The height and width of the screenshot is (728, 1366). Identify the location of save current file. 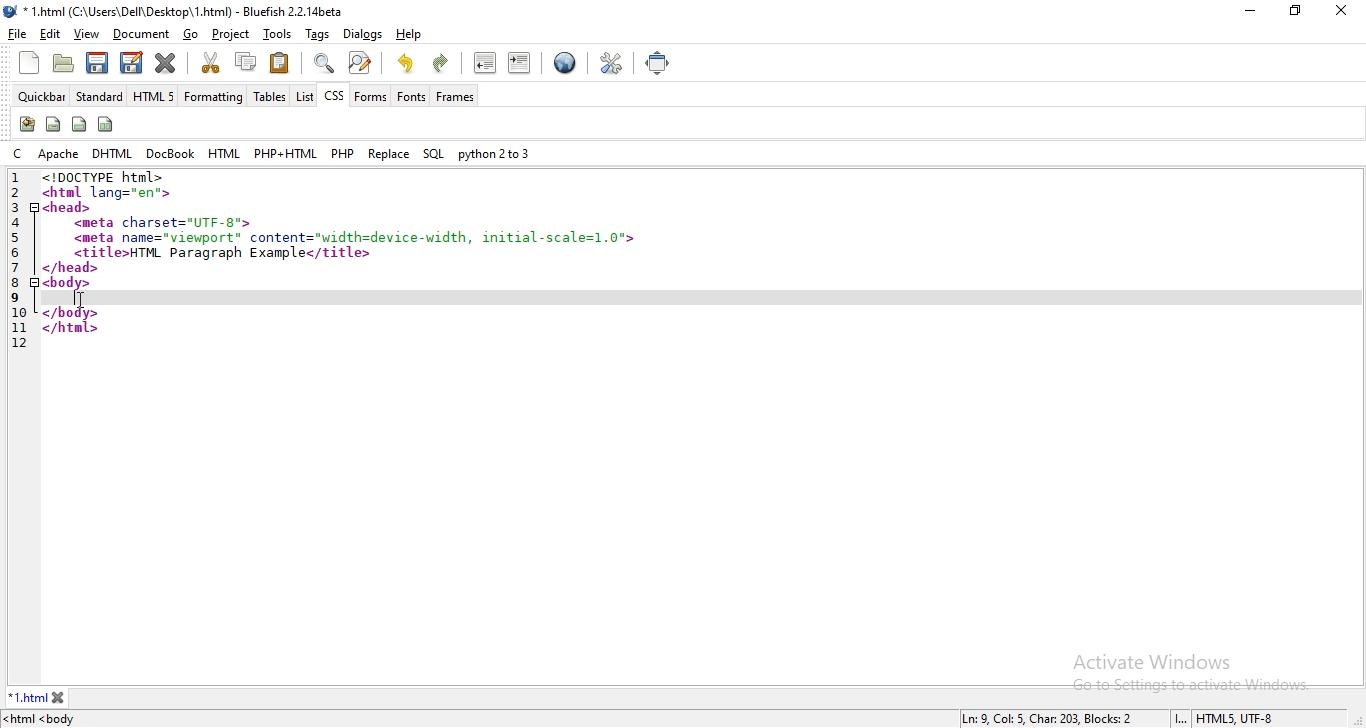
(97, 61).